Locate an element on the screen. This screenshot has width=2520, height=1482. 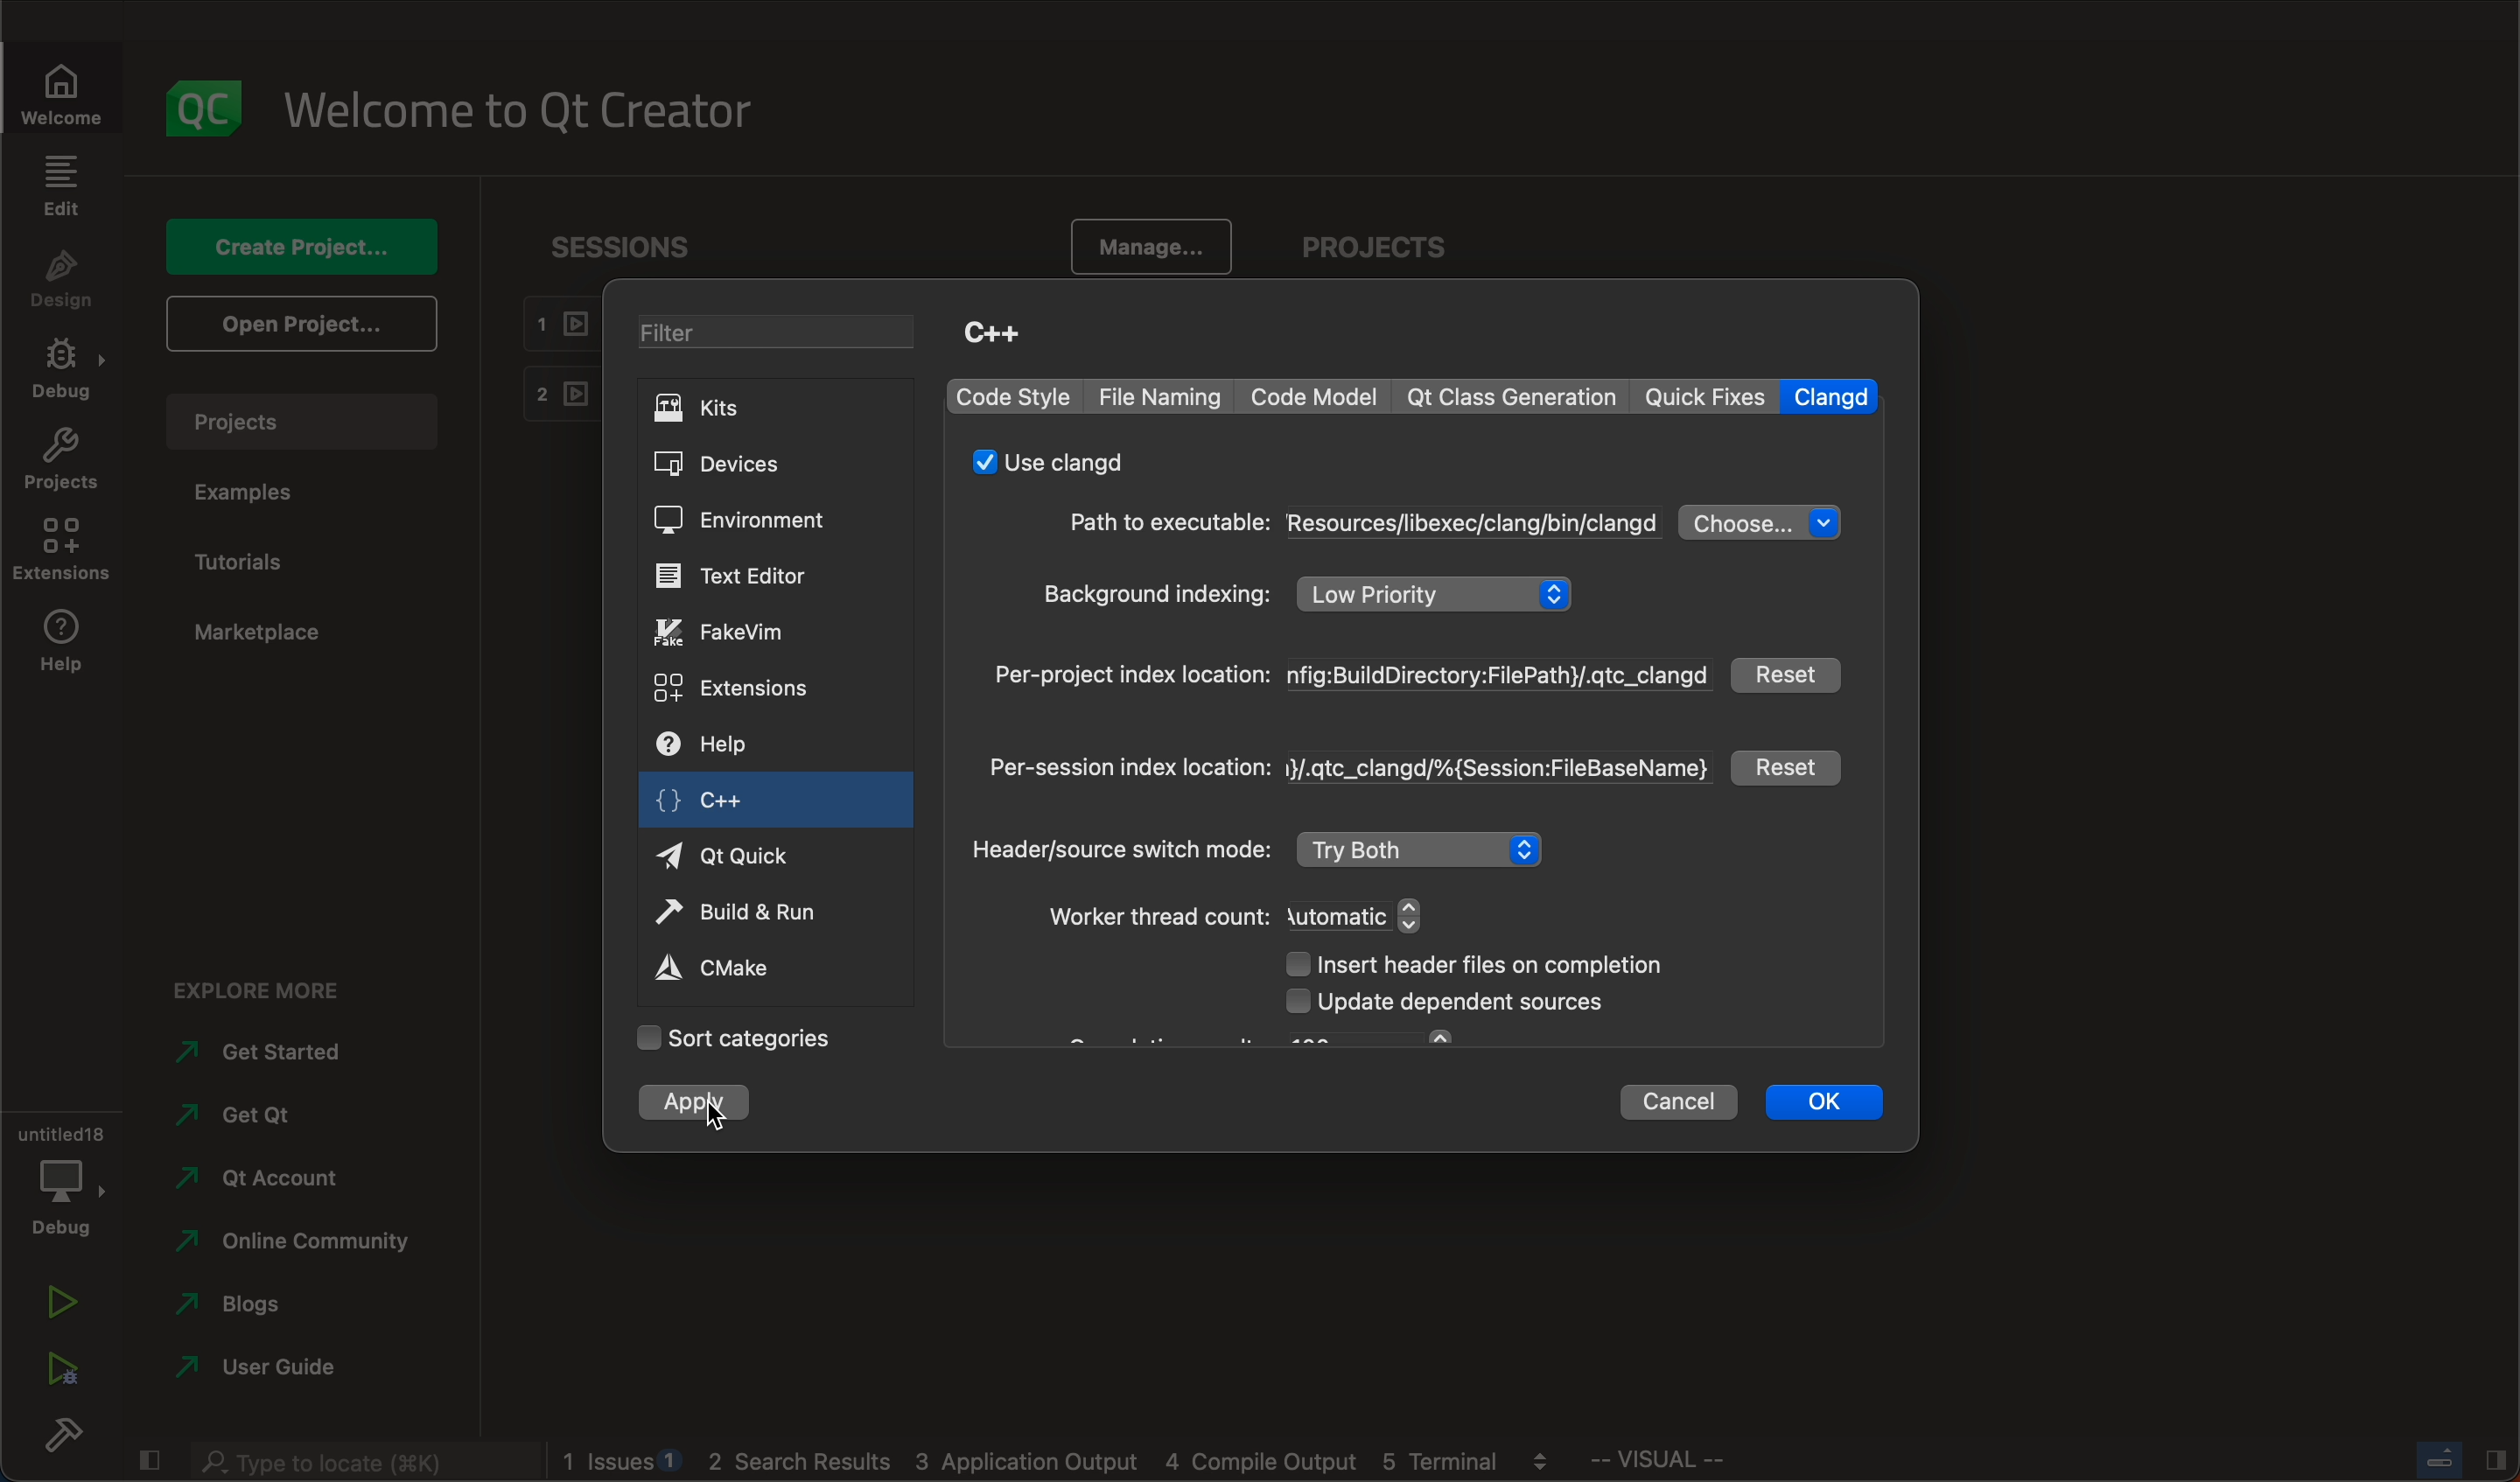
get started is located at coordinates (270, 1052).